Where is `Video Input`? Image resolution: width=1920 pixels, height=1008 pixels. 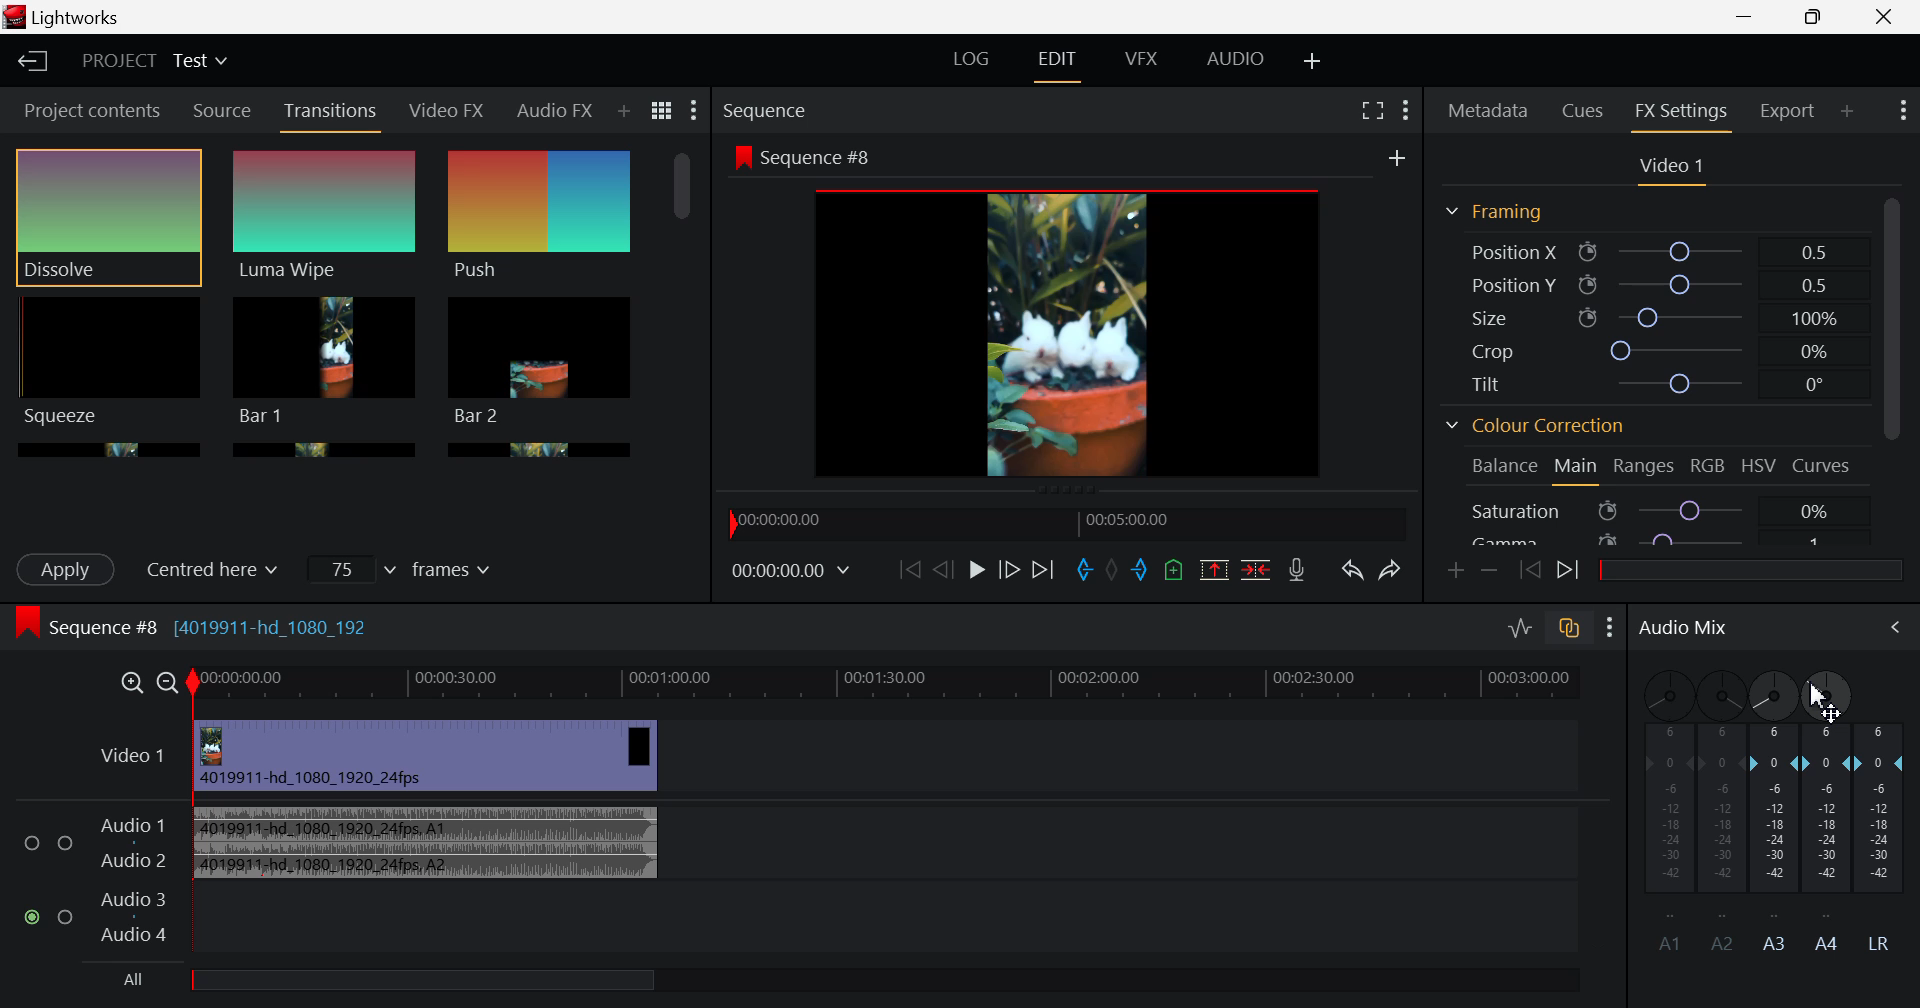
Video Input is located at coordinates (414, 756).